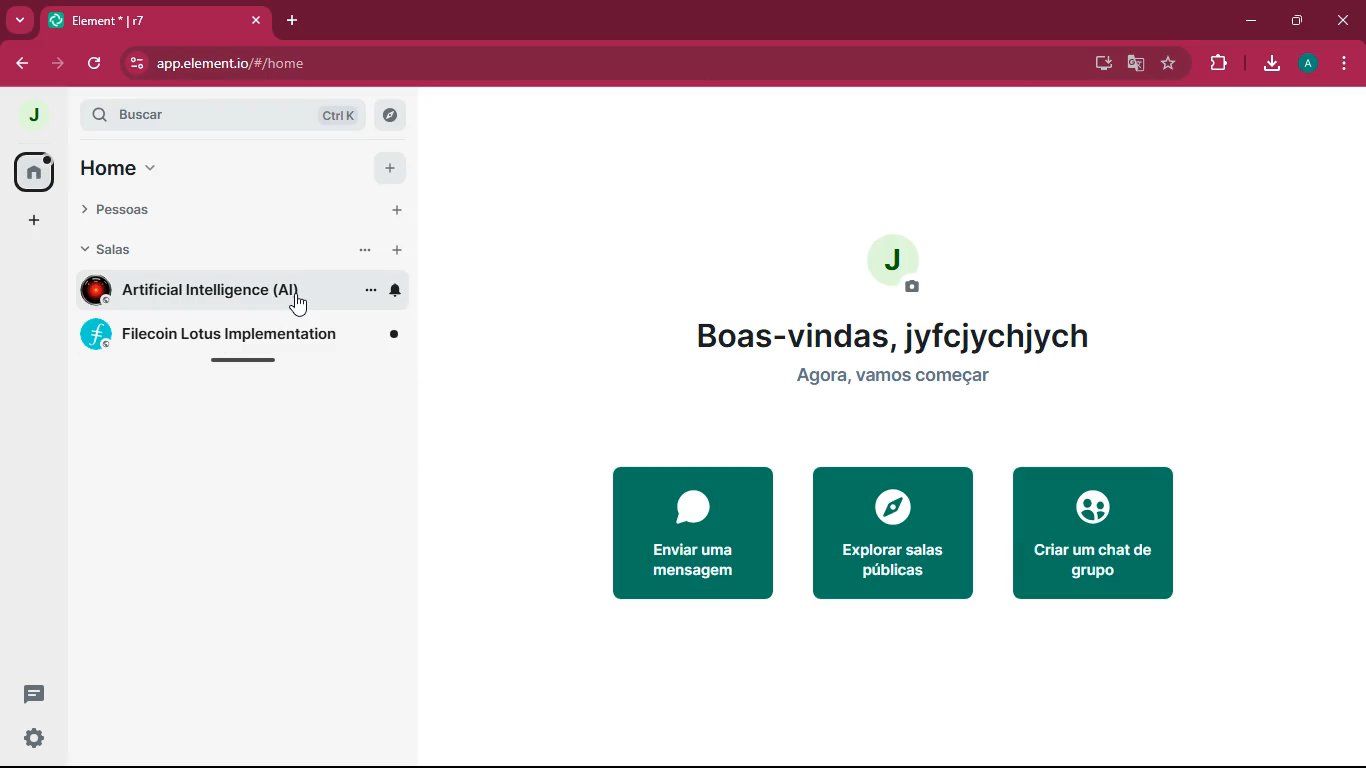  Describe the element at coordinates (392, 116) in the screenshot. I see `explore` at that location.